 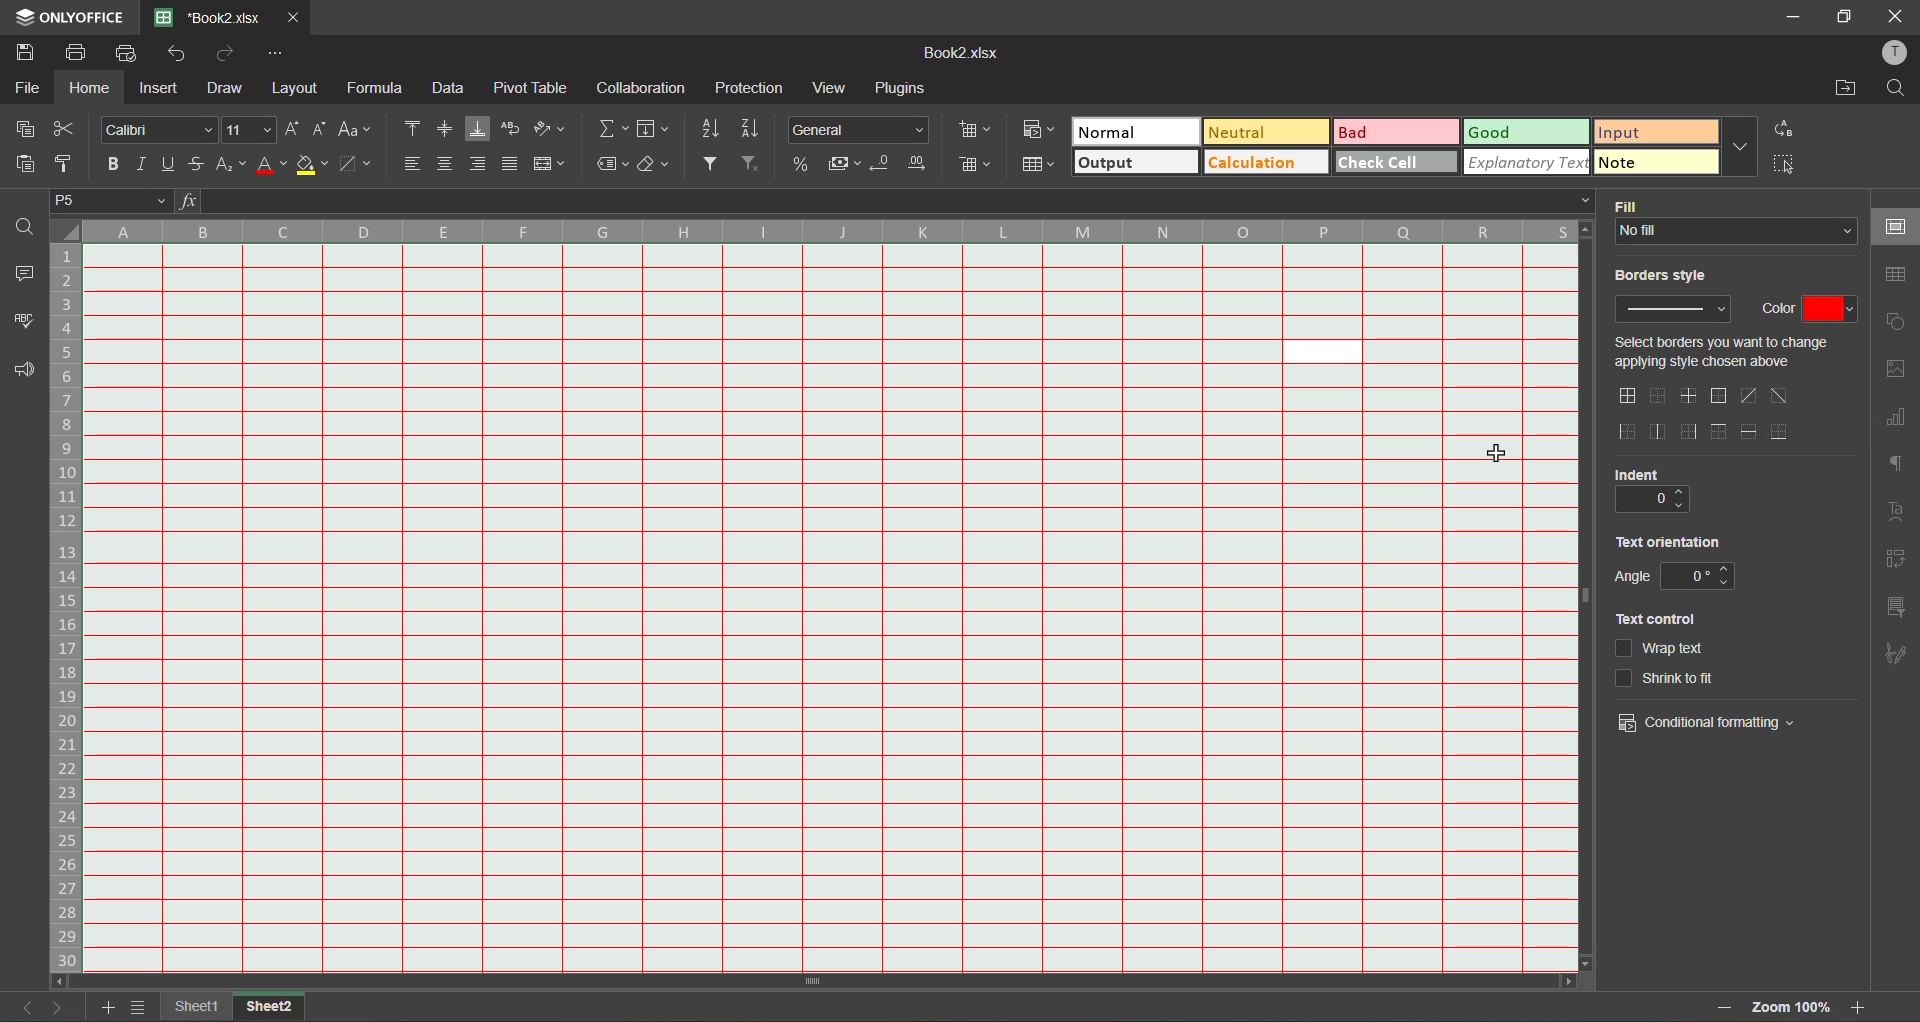 What do you see at coordinates (1733, 351) in the screenshot?
I see `Select borders you want to change applying style chosen above` at bounding box center [1733, 351].